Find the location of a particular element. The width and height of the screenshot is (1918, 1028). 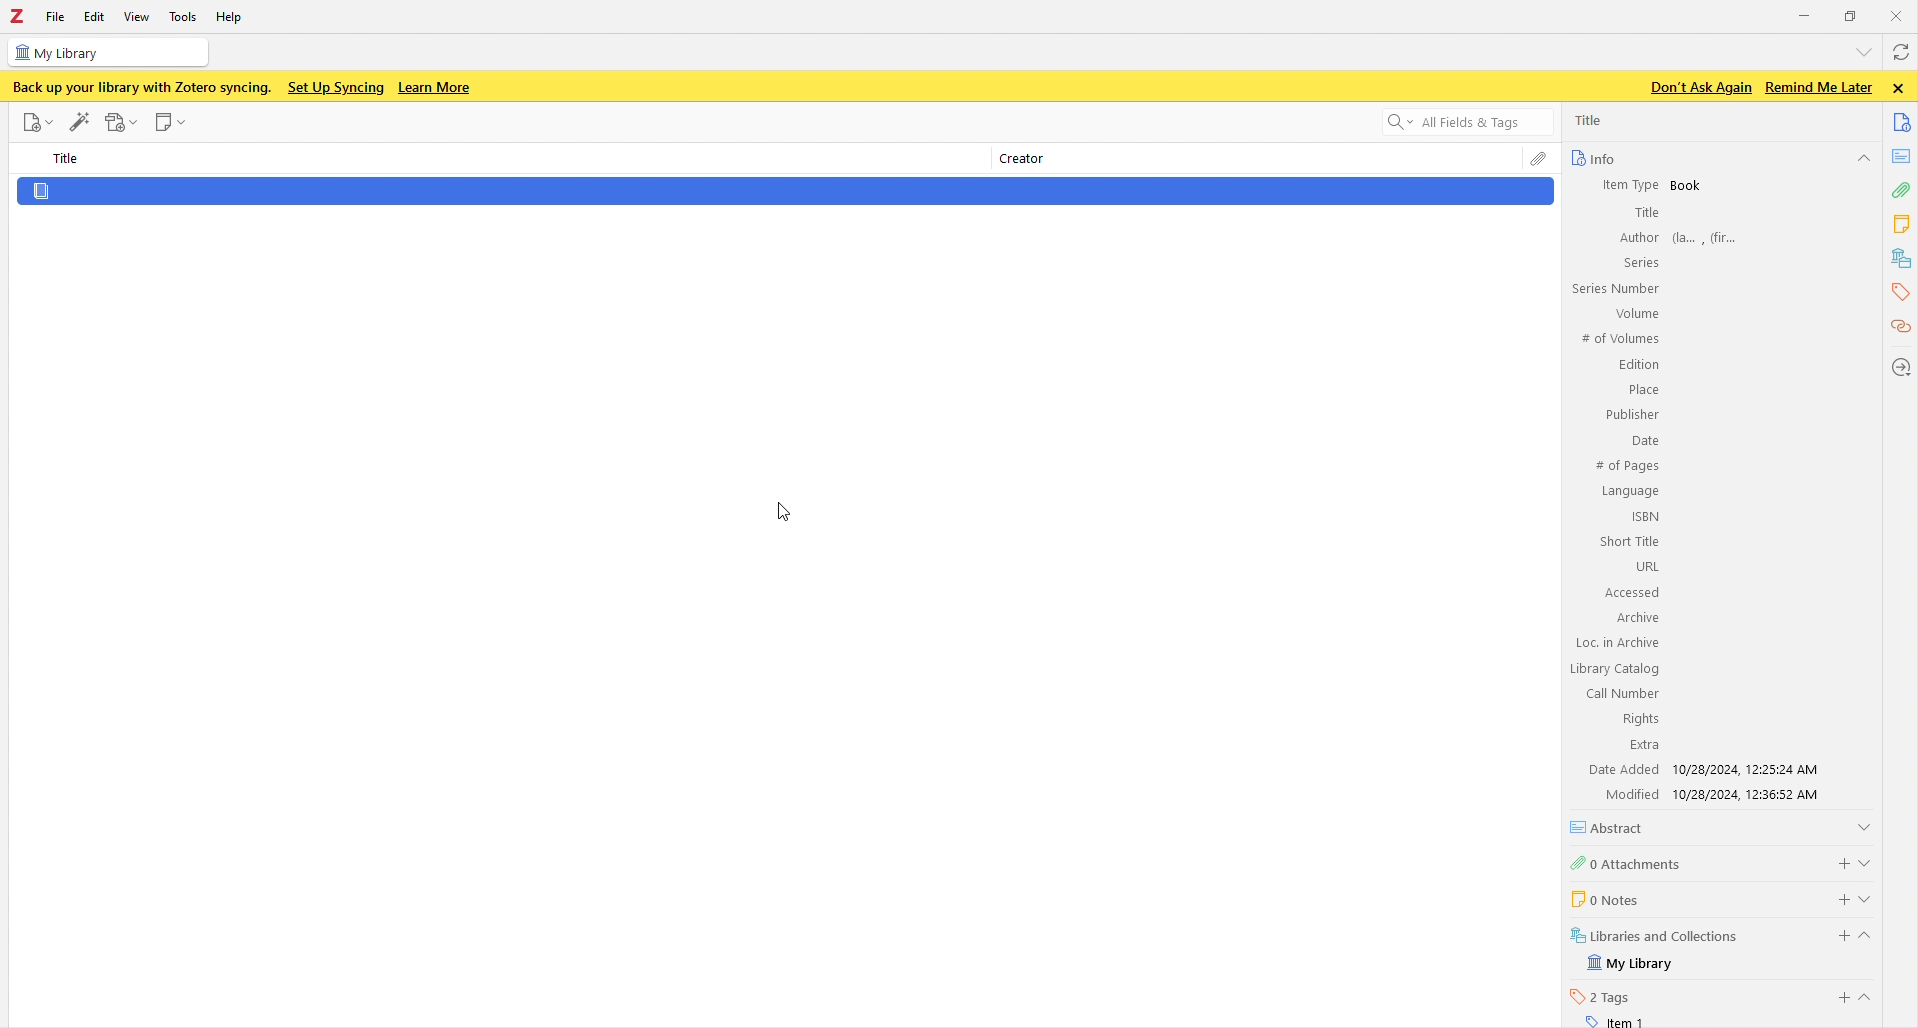

Loc. in Archive is located at coordinates (1618, 643).